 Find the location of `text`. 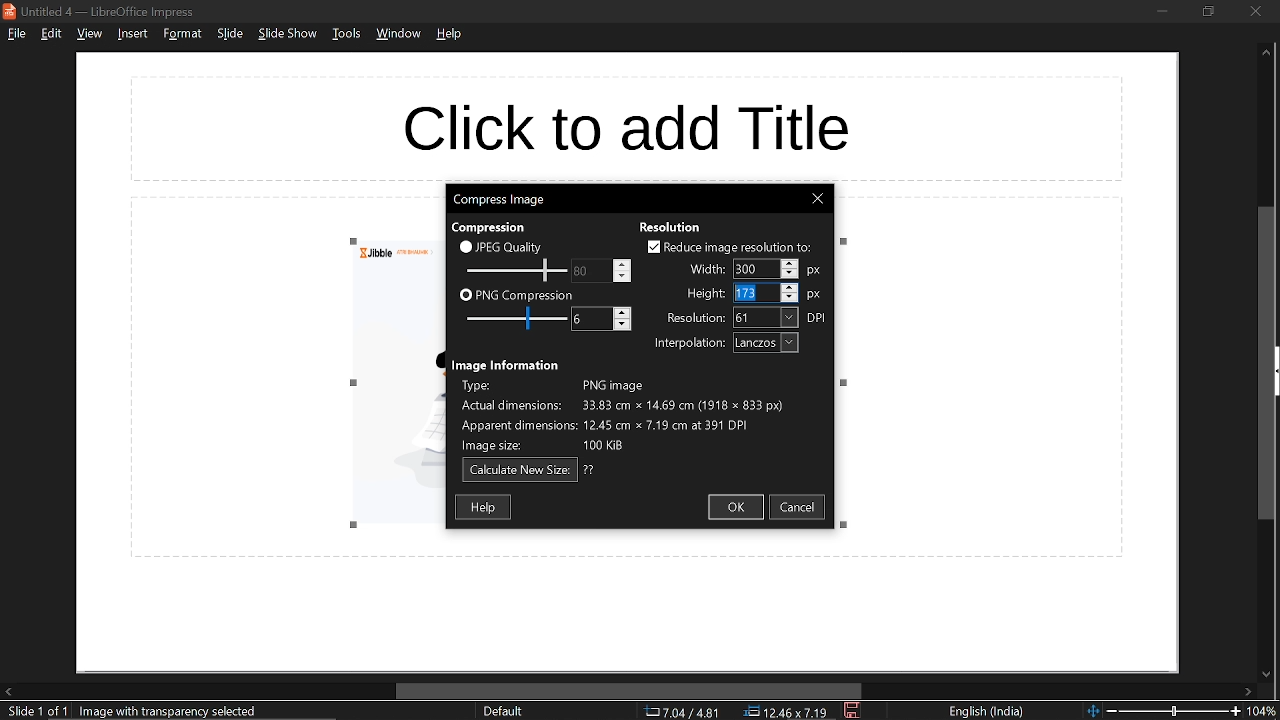

text is located at coordinates (706, 294).